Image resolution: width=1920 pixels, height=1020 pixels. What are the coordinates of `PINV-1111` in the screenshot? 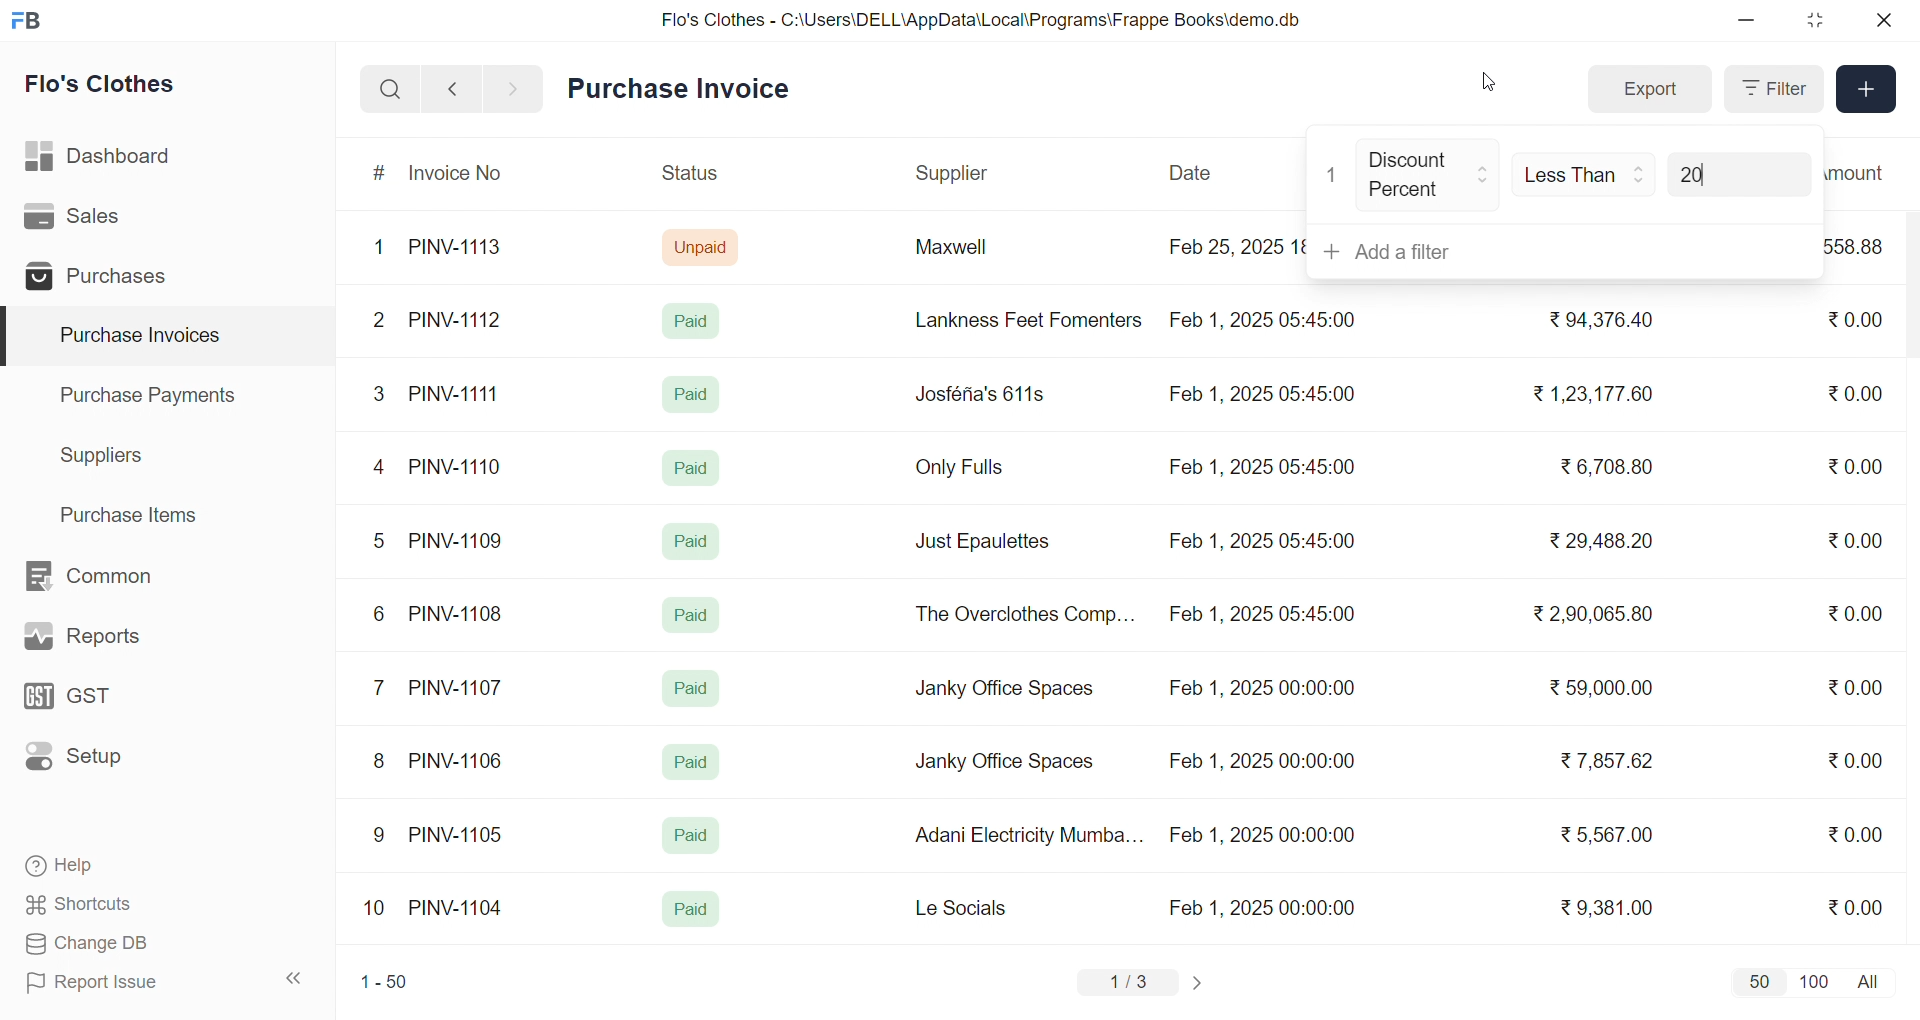 It's located at (456, 393).